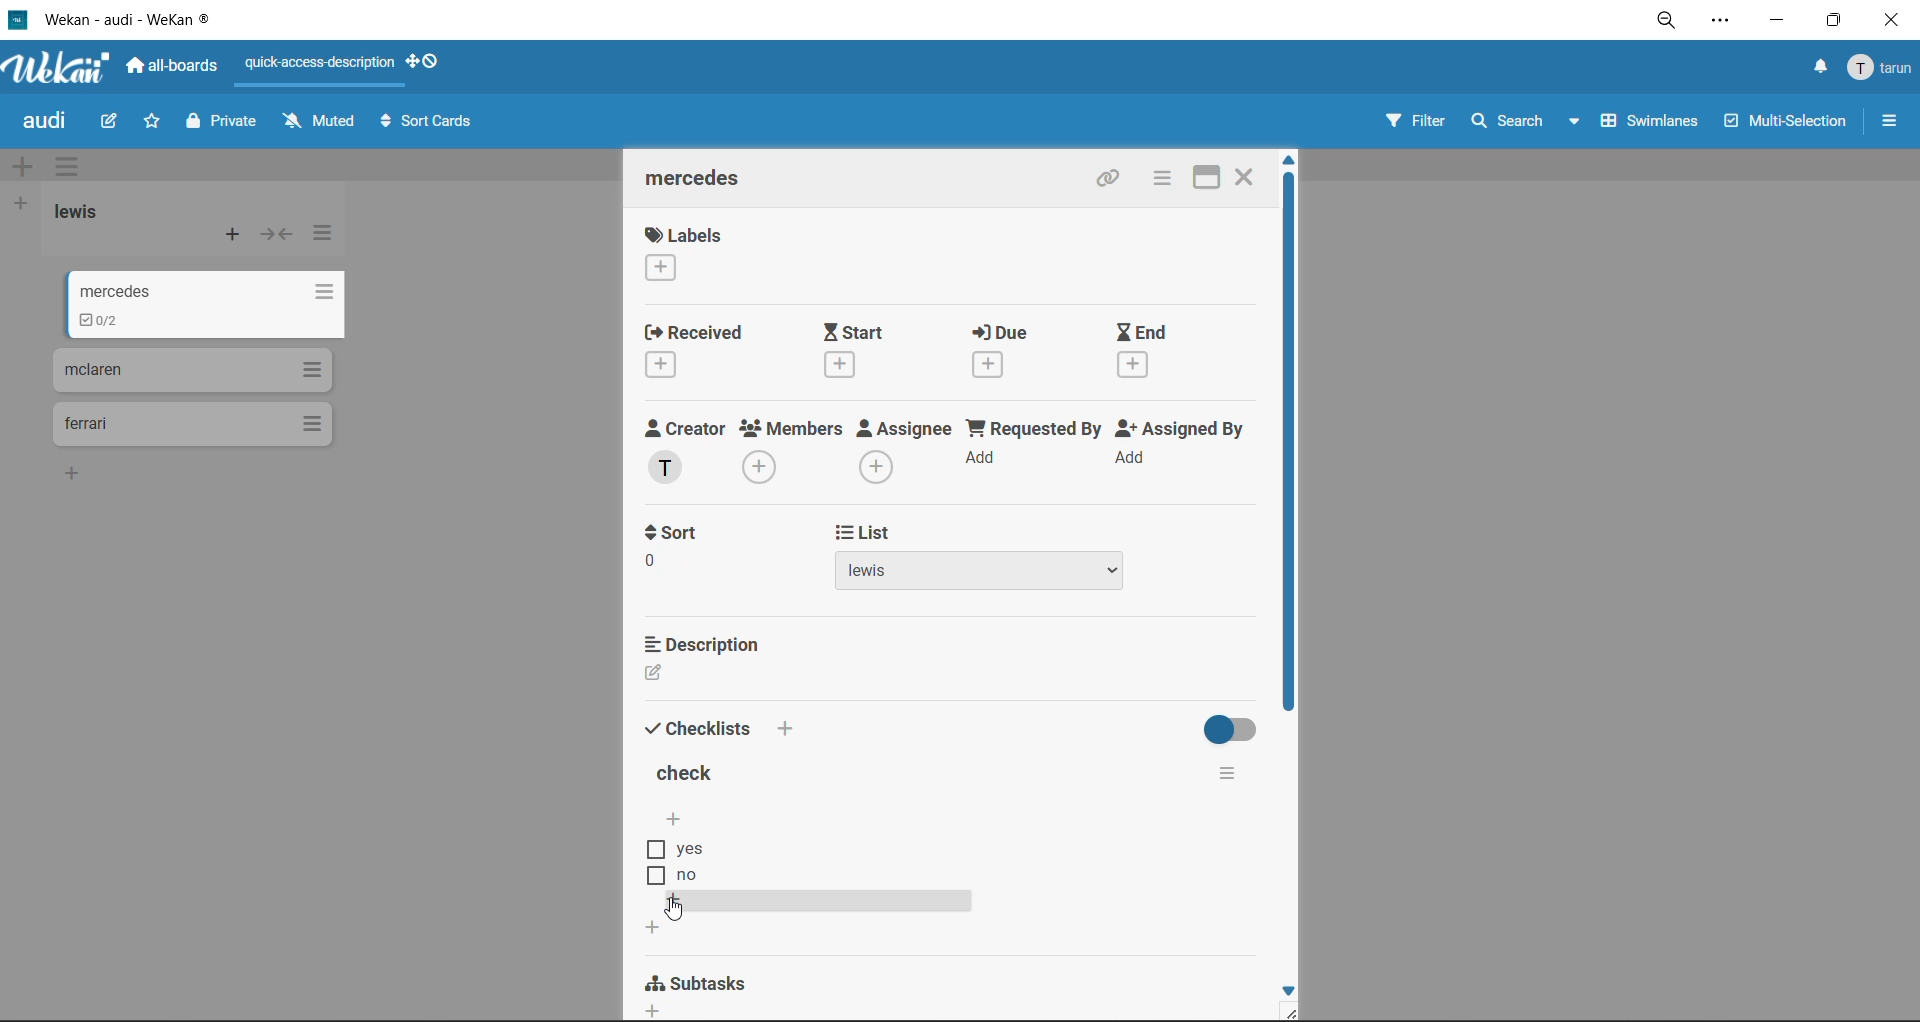 The height and width of the screenshot is (1022, 1920). I want to click on minimize, so click(1776, 25).